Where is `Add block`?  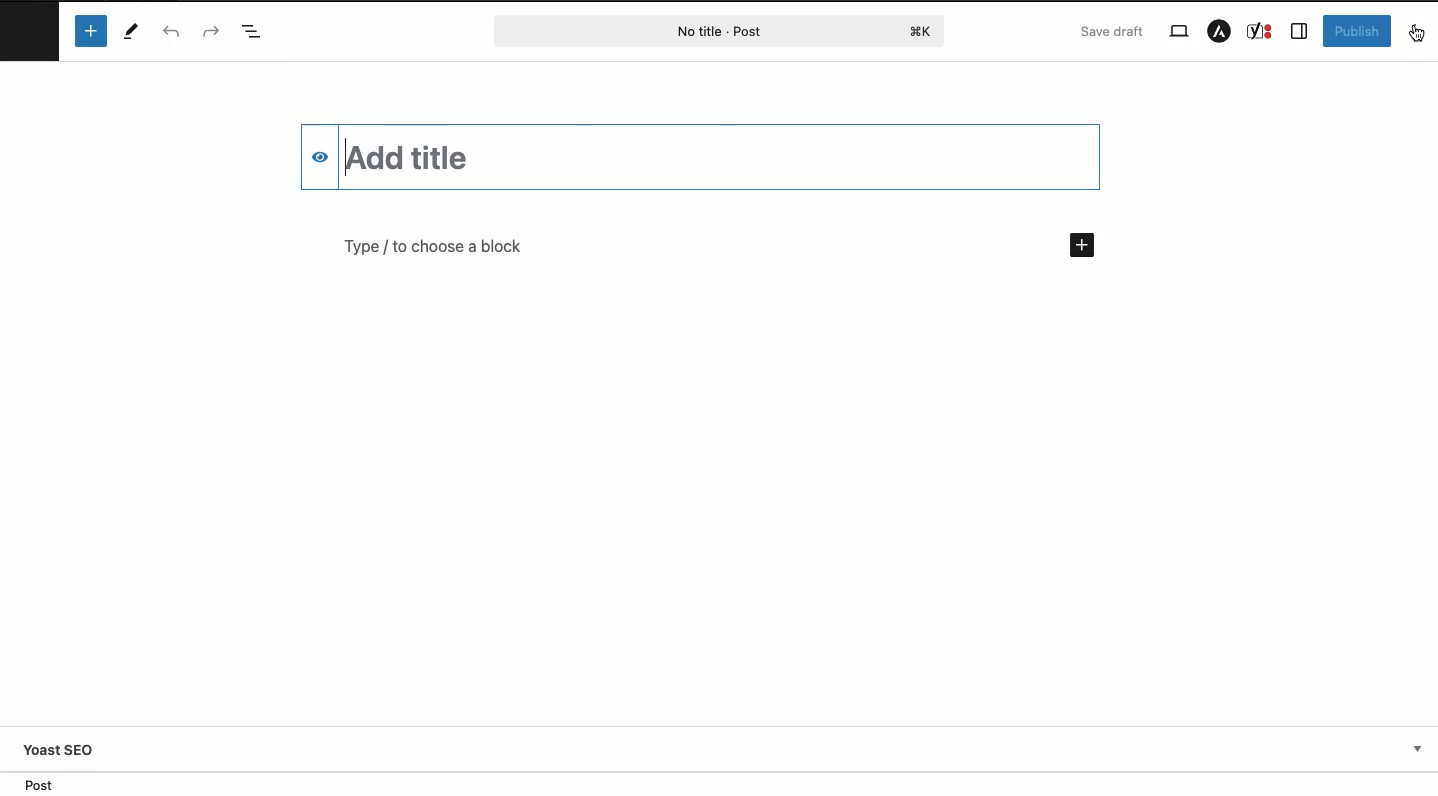
Add block is located at coordinates (93, 30).